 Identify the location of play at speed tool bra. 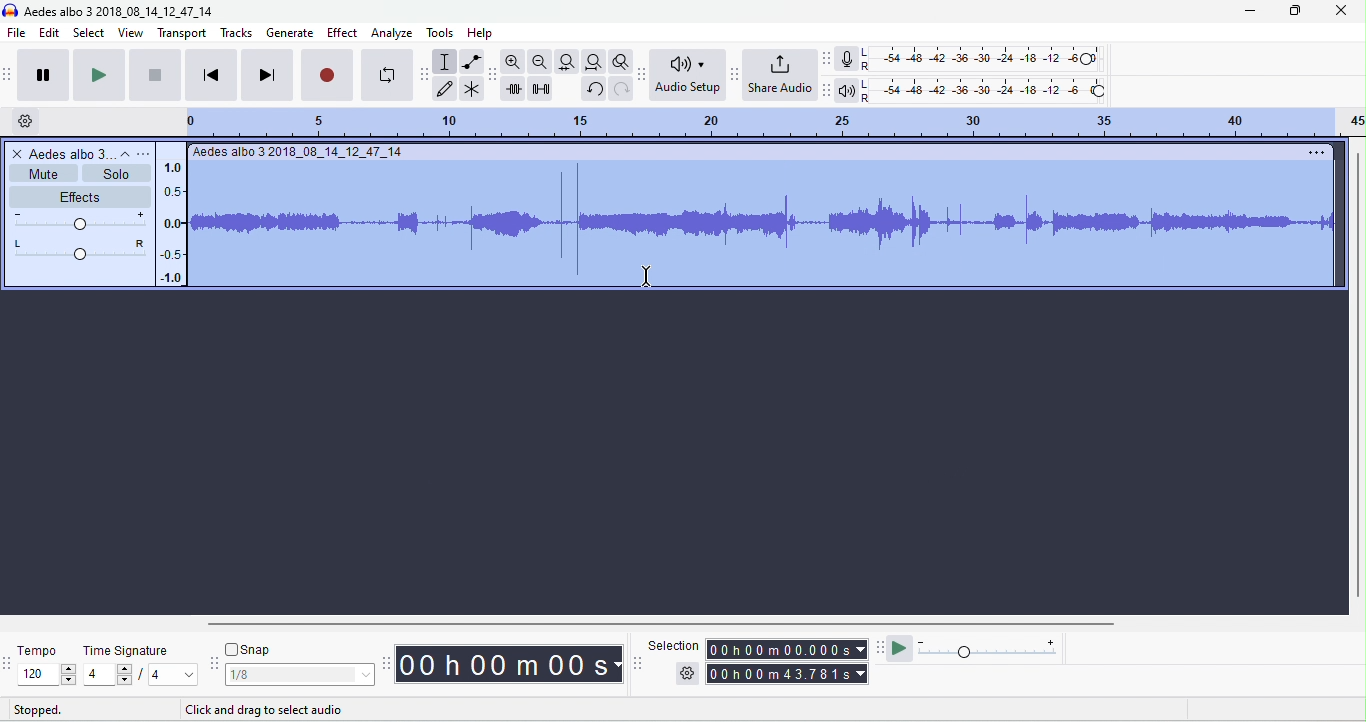
(879, 651).